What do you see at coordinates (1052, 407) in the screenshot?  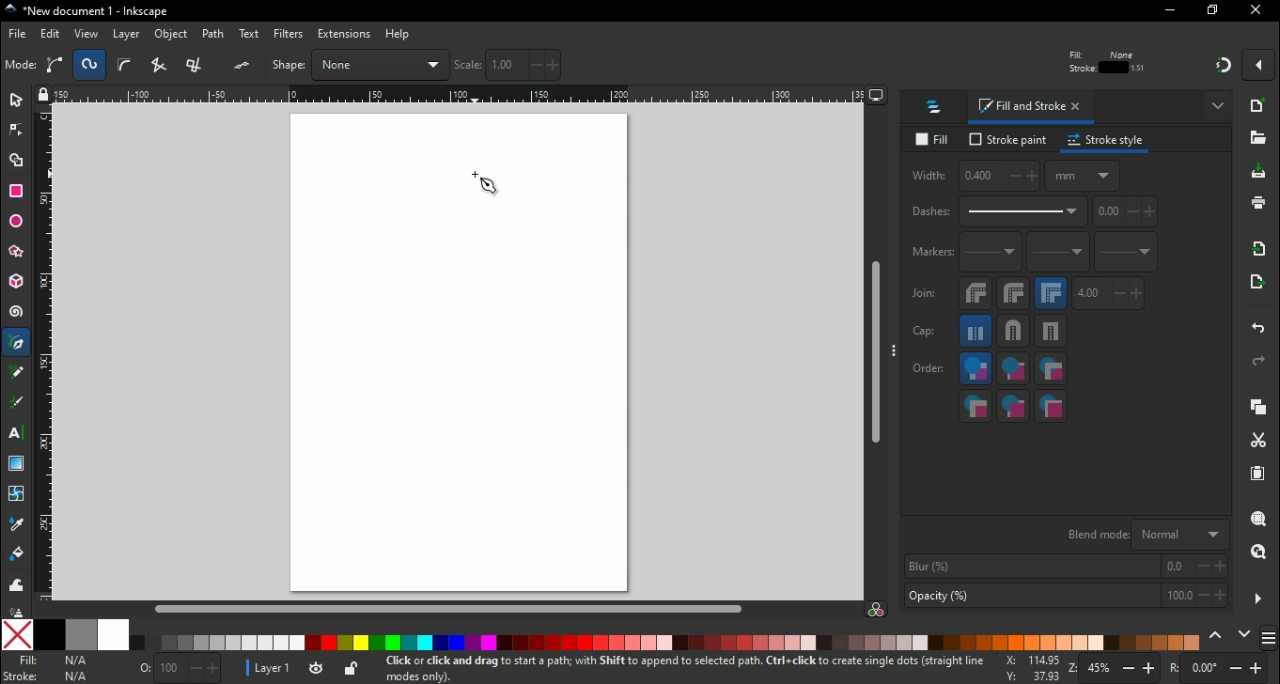 I see `markers, stoke, fills` at bounding box center [1052, 407].